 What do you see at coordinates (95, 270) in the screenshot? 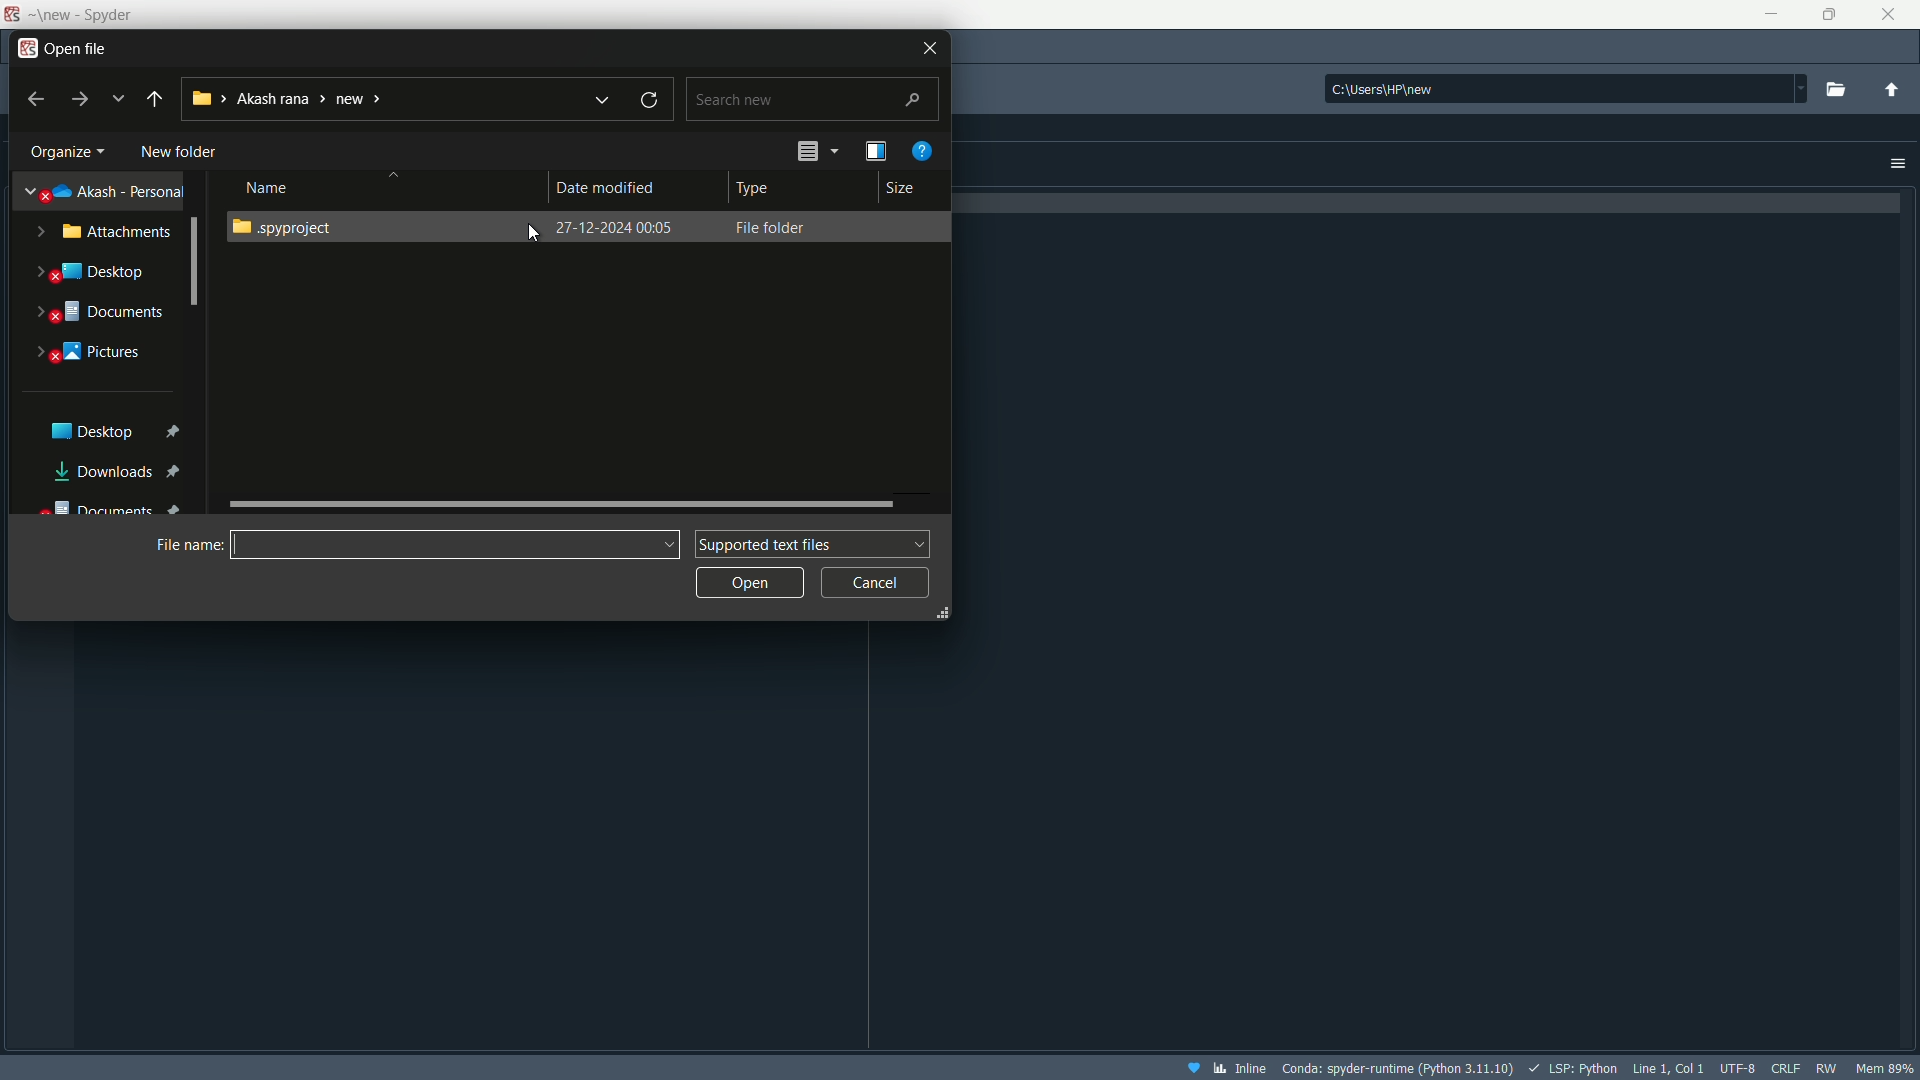
I see `Desktop` at bounding box center [95, 270].